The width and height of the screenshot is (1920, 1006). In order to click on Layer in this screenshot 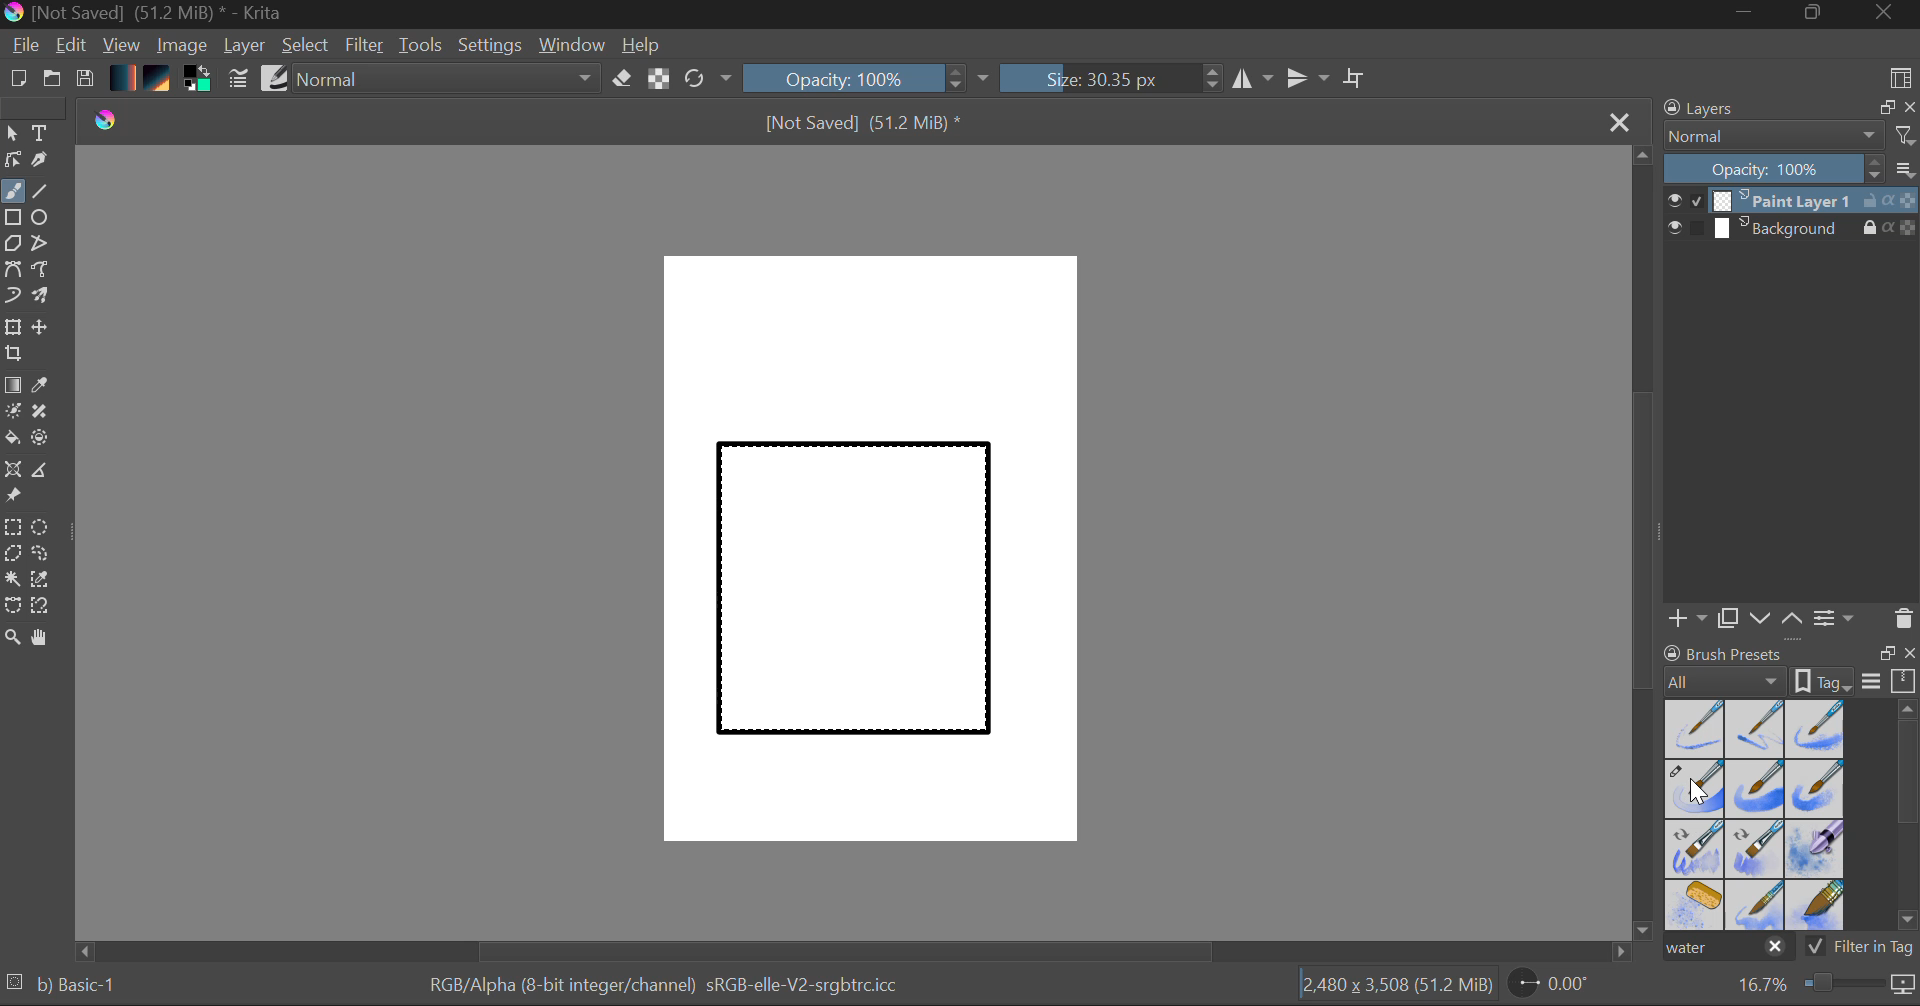, I will do `click(247, 45)`.